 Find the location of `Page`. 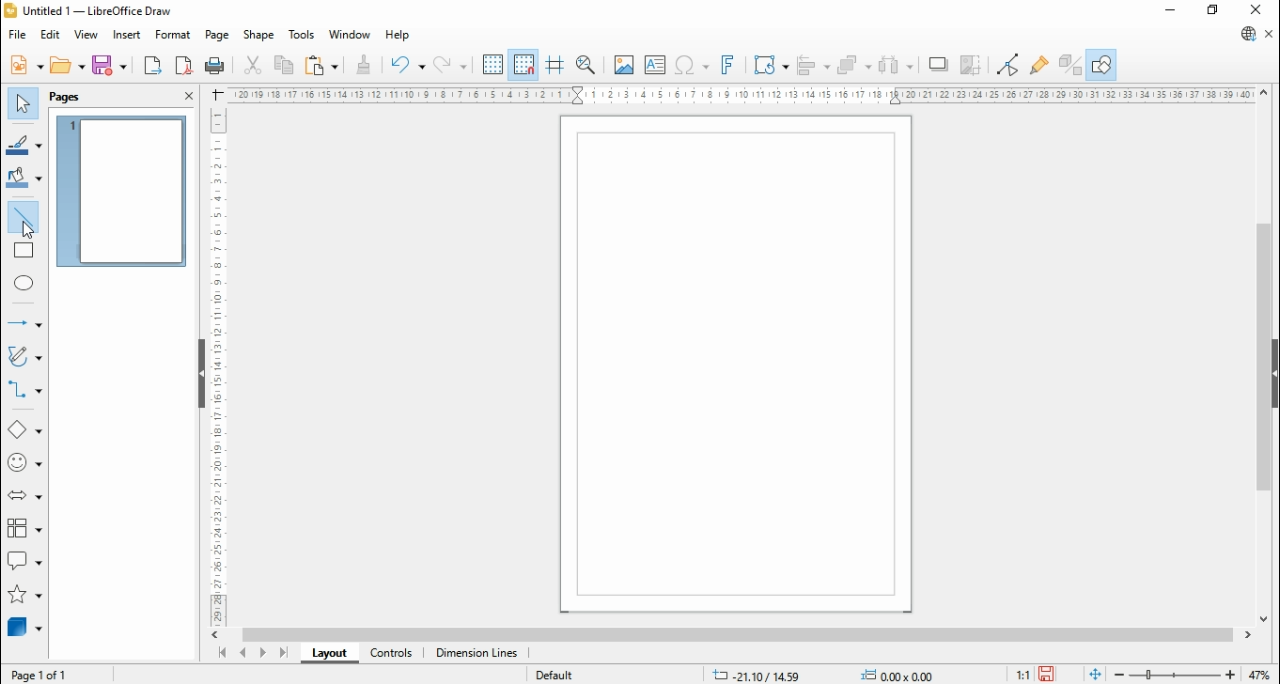

Page is located at coordinates (737, 364).